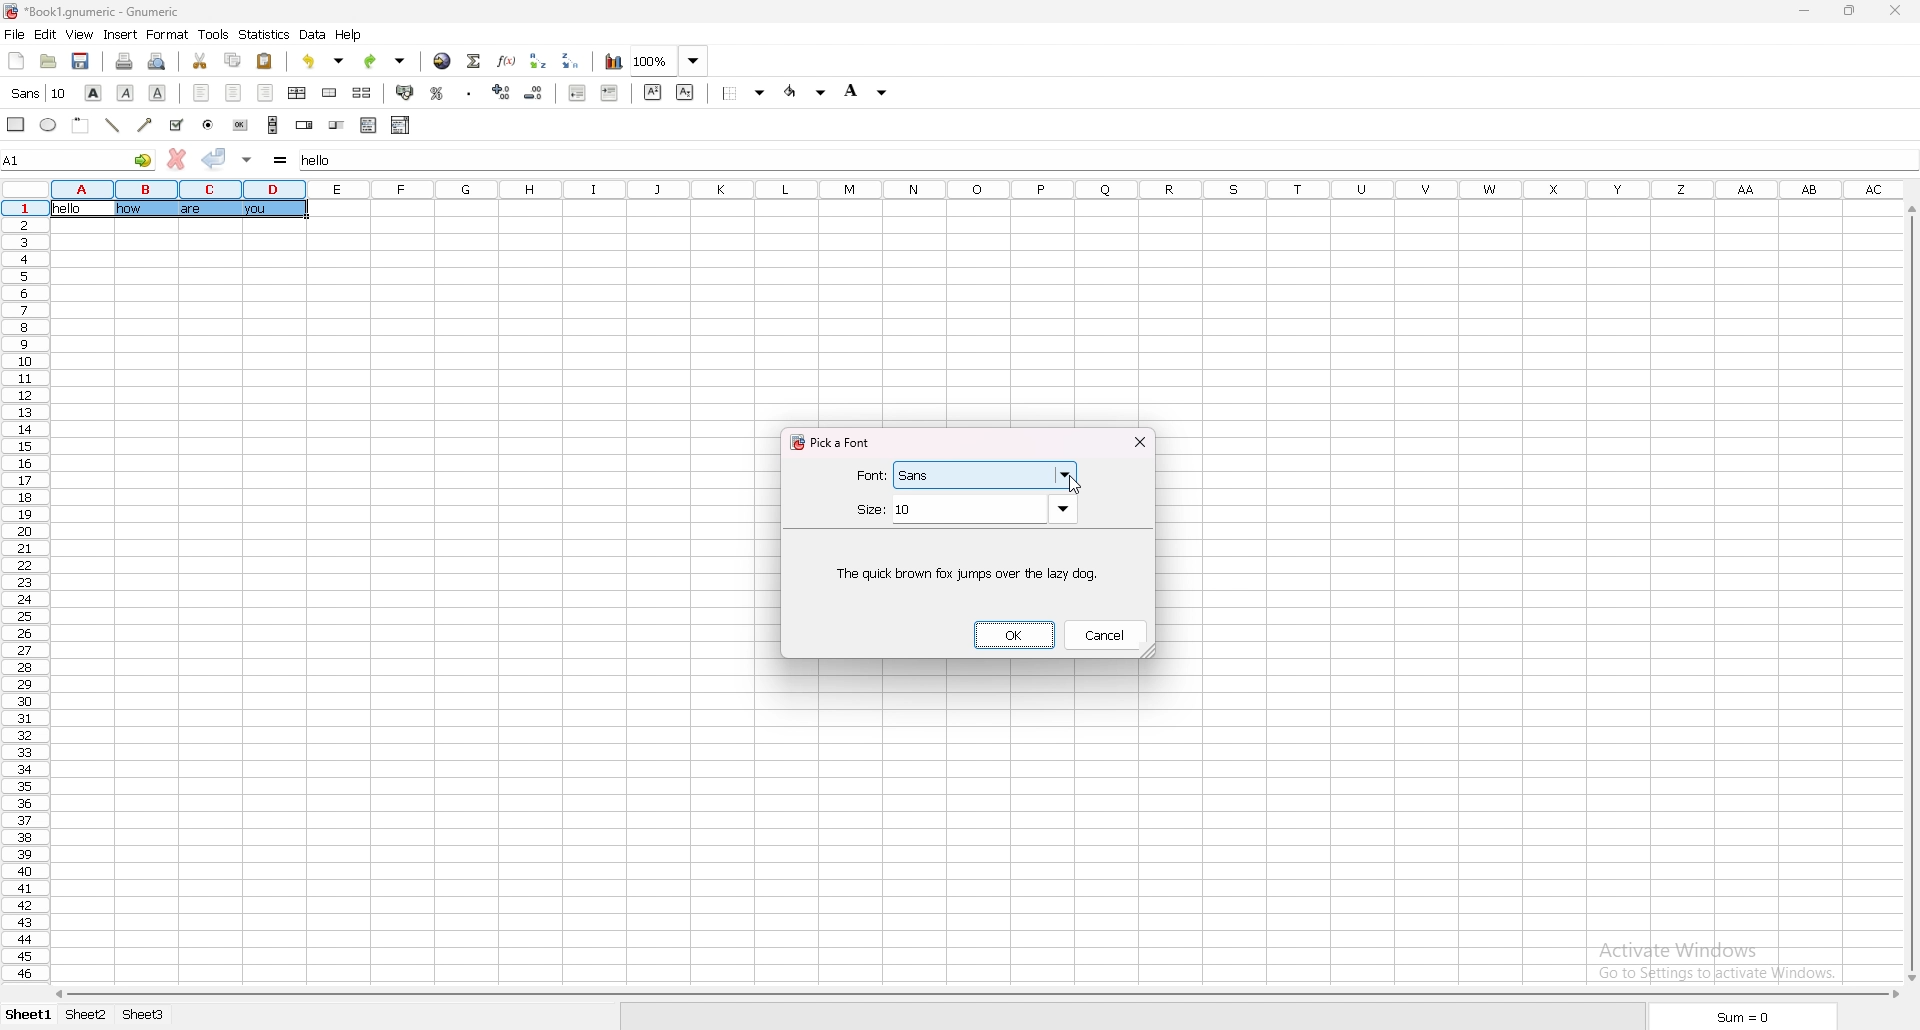 This screenshot has height=1030, width=1920. I want to click on selected cell row, so click(24, 208).